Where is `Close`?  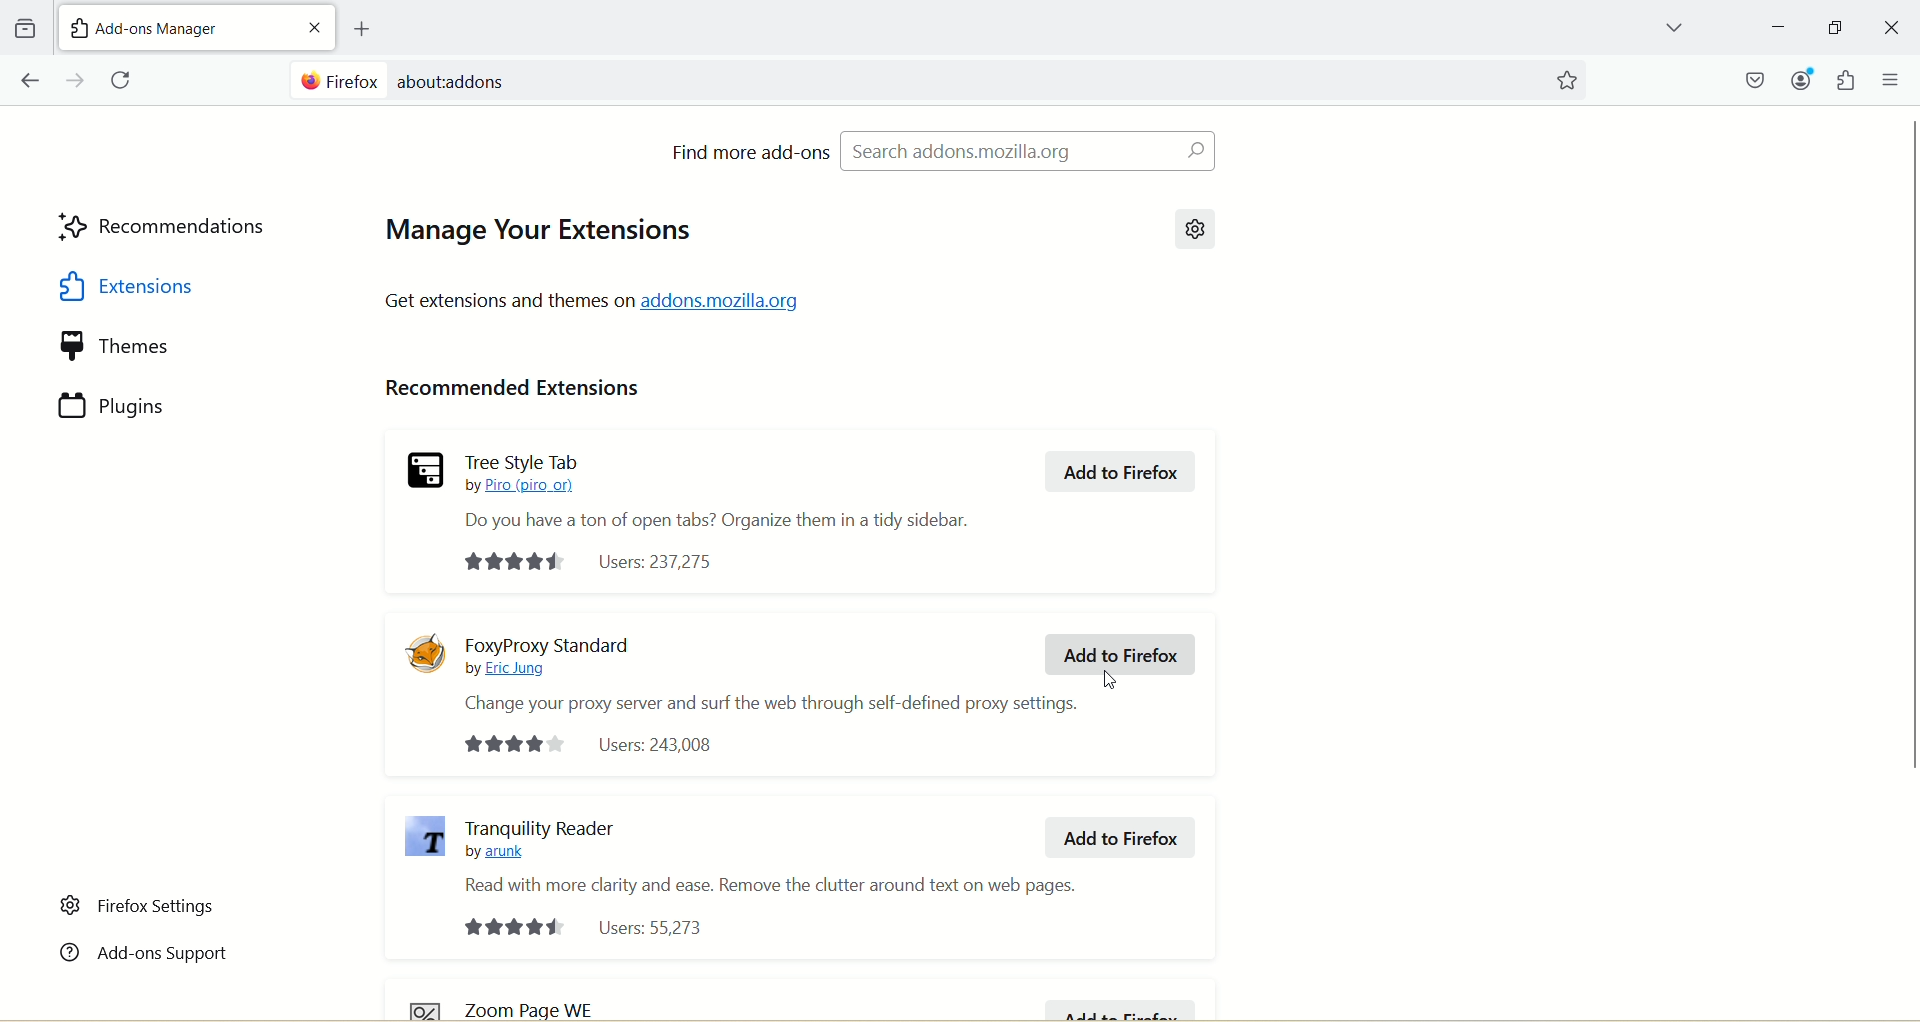 Close is located at coordinates (1893, 28).